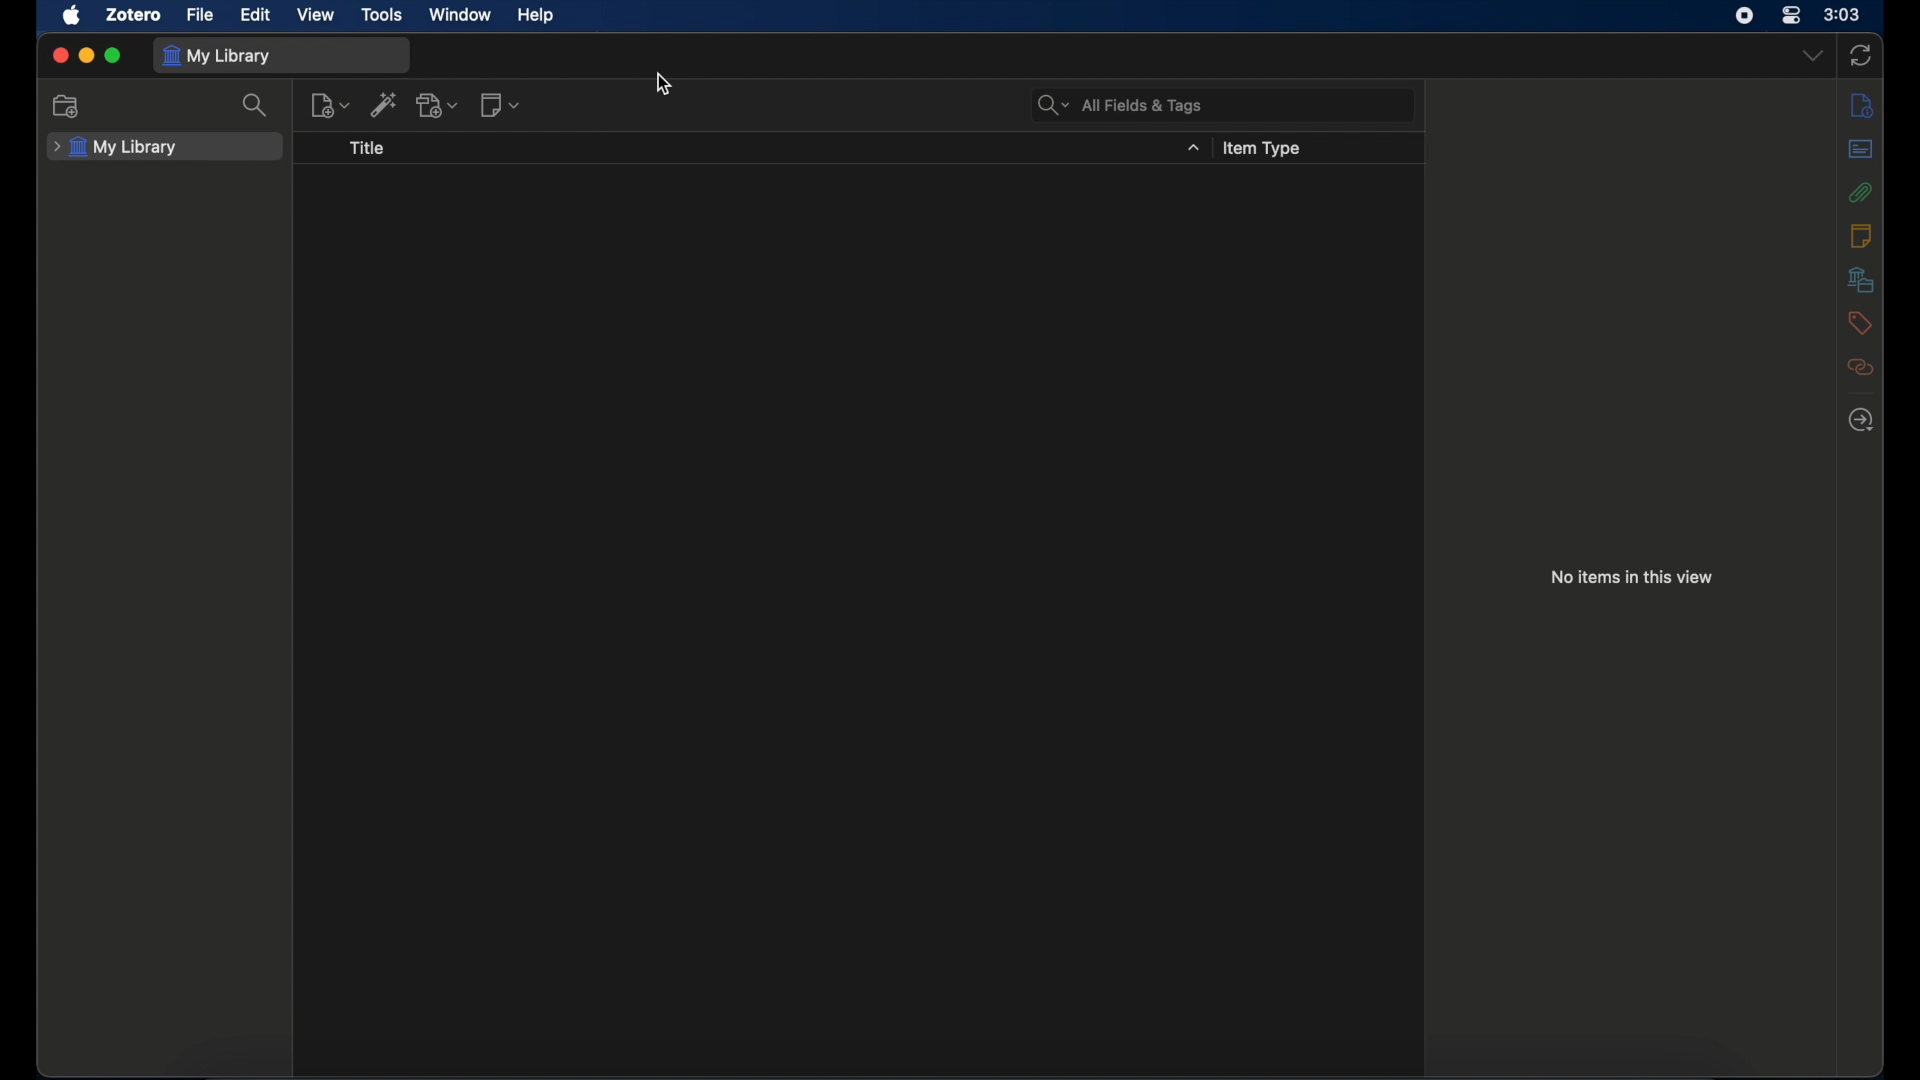 Image resolution: width=1920 pixels, height=1080 pixels. Describe the element at coordinates (502, 105) in the screenshot. I see `new notes` at that location.